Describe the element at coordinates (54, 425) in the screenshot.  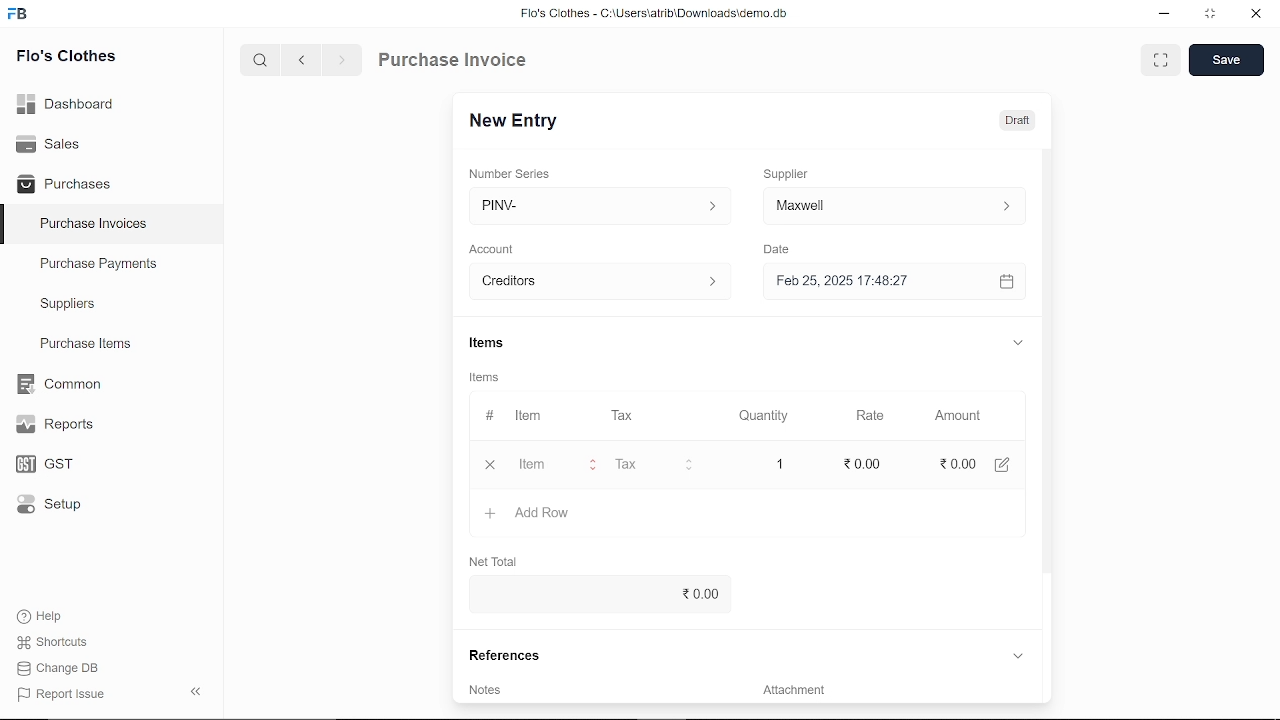
I see `Reports` at that location.